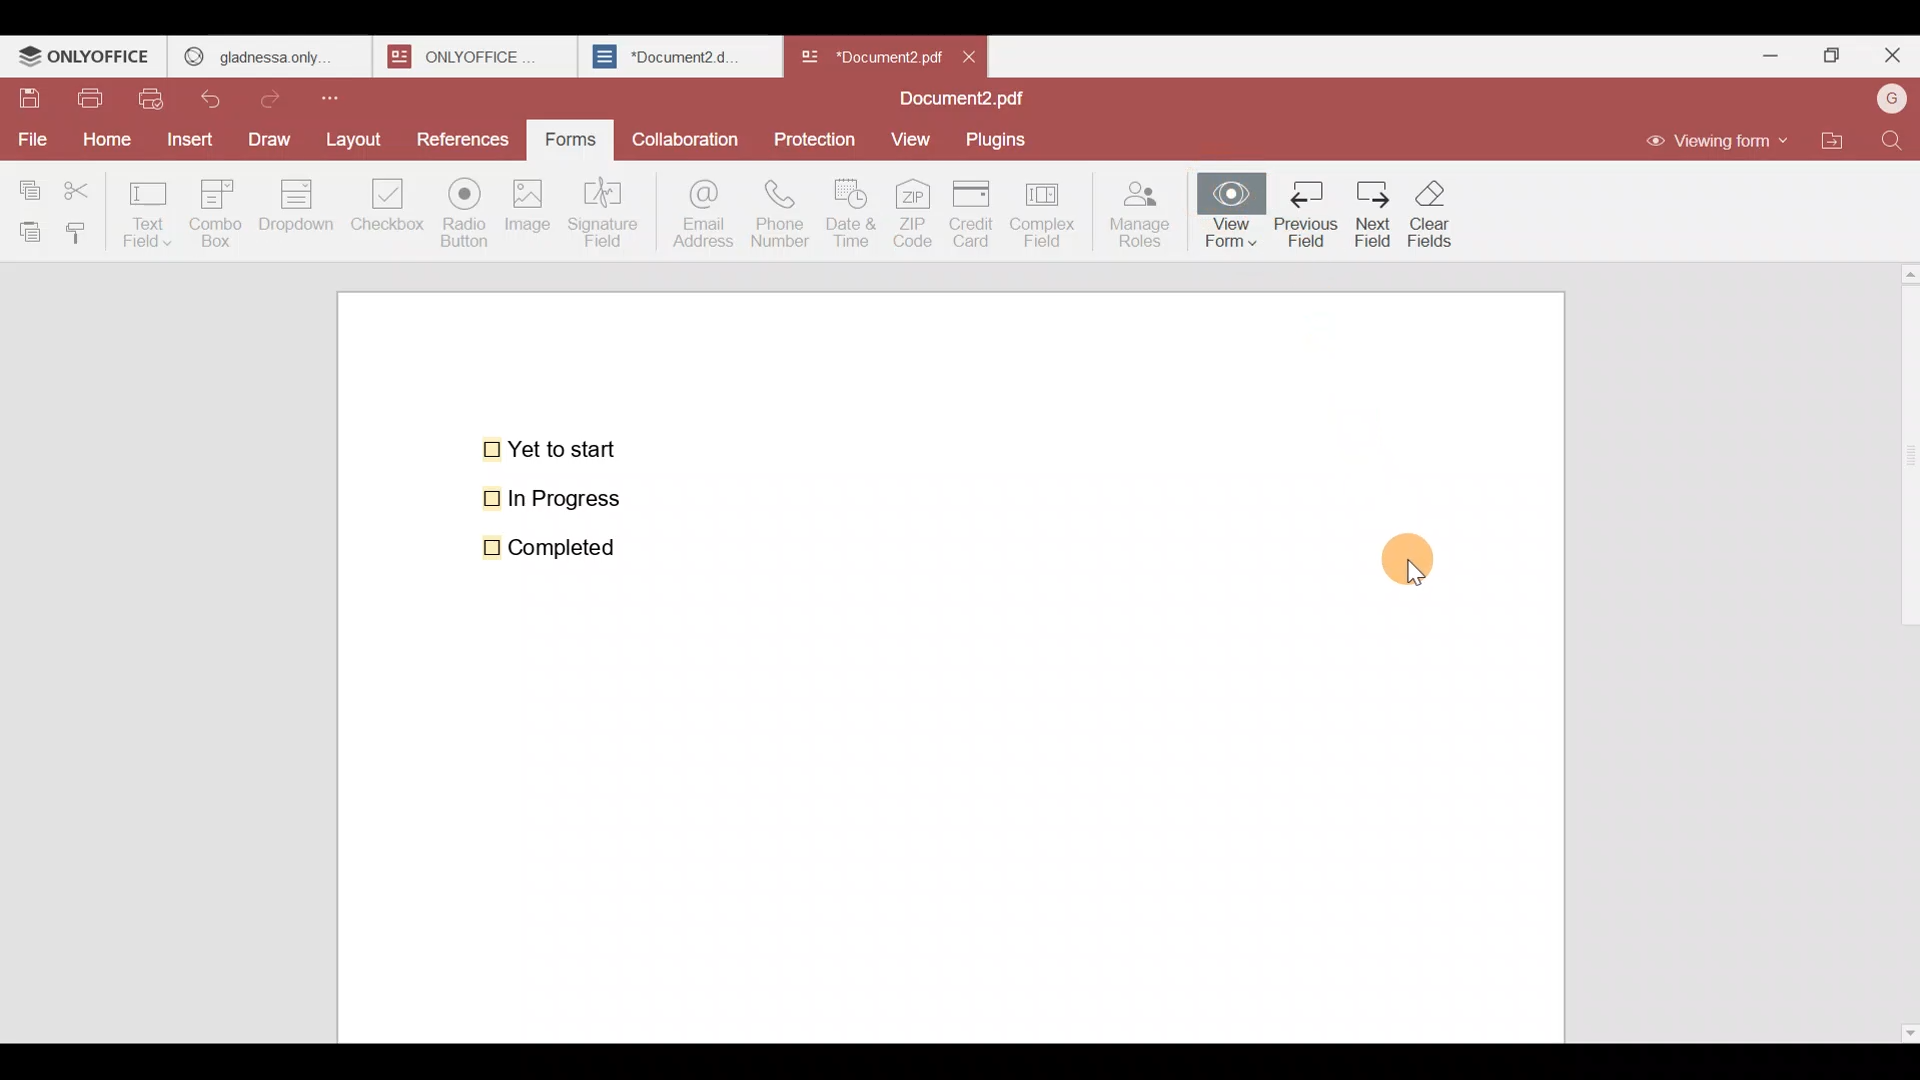  Describe the element at coordinates (1040, 216) in the screenshot. I see `Complex field` at that location.